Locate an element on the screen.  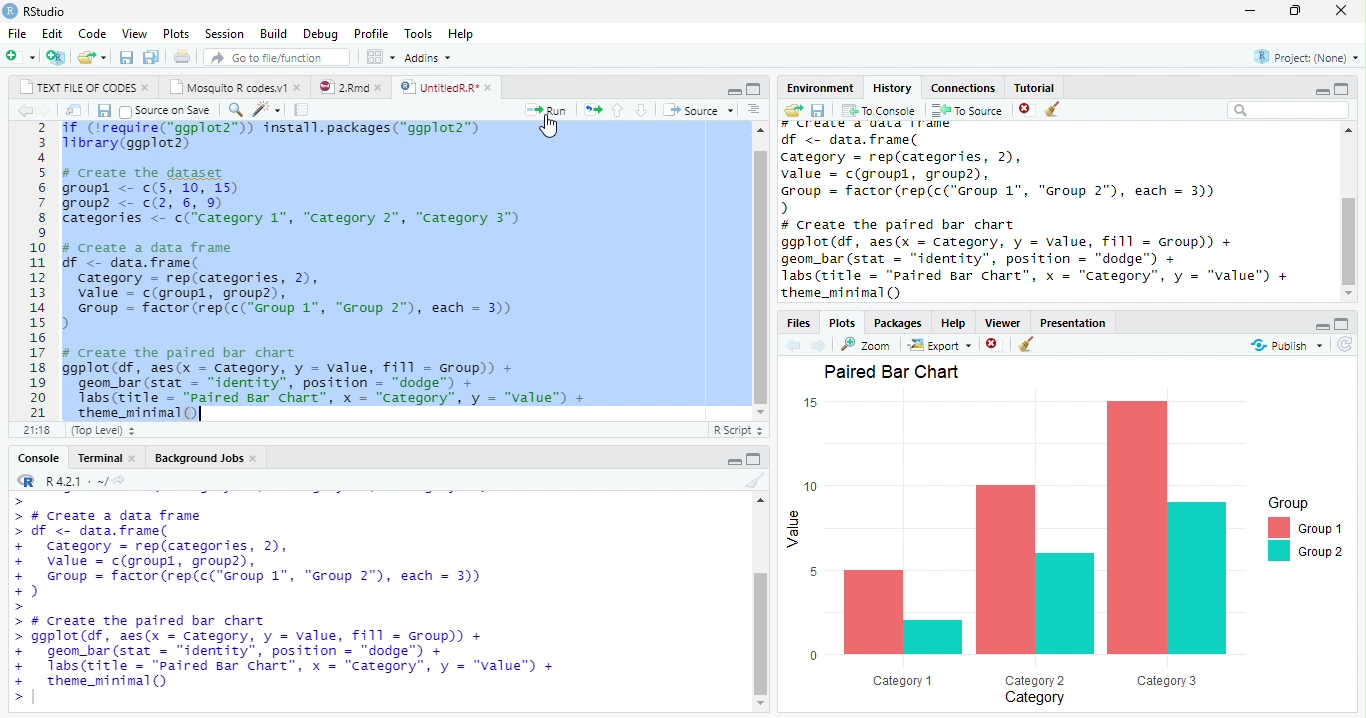
addins is located at coordinates (431, 57).